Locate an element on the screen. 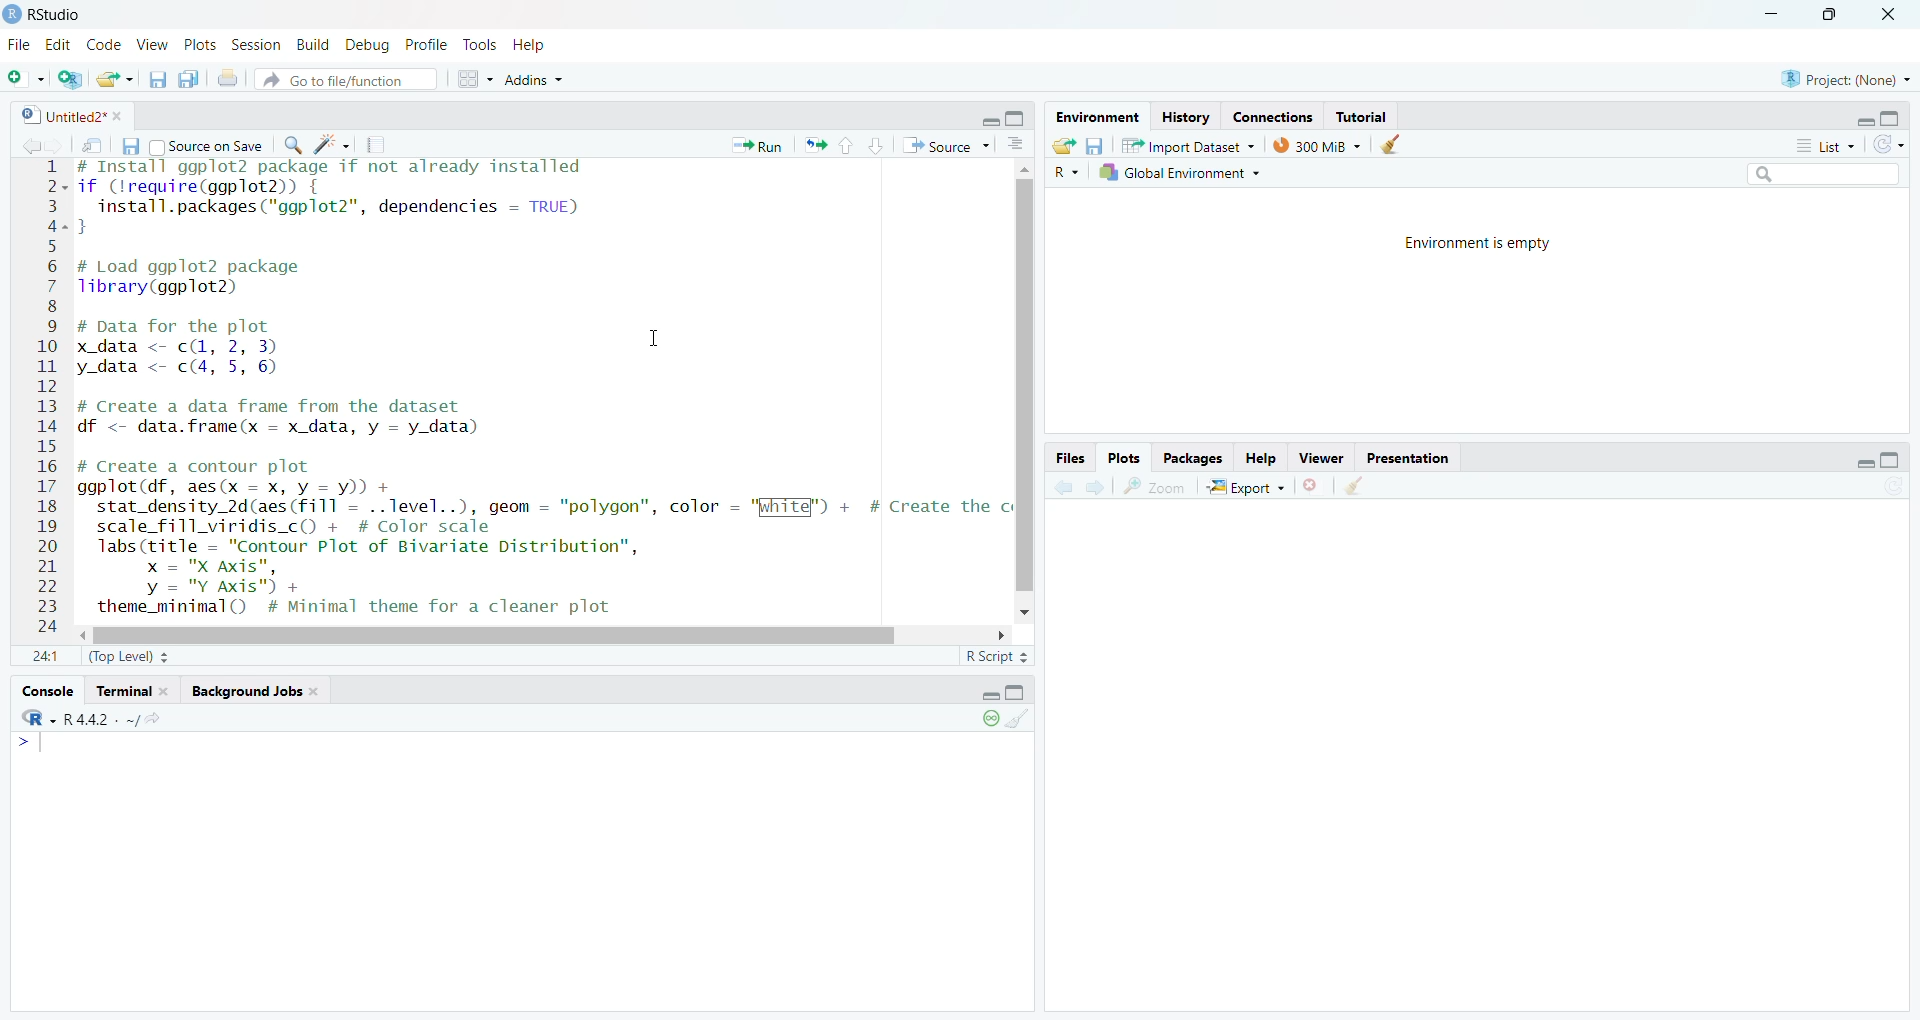  Plots is located at coordinates (201, 47).